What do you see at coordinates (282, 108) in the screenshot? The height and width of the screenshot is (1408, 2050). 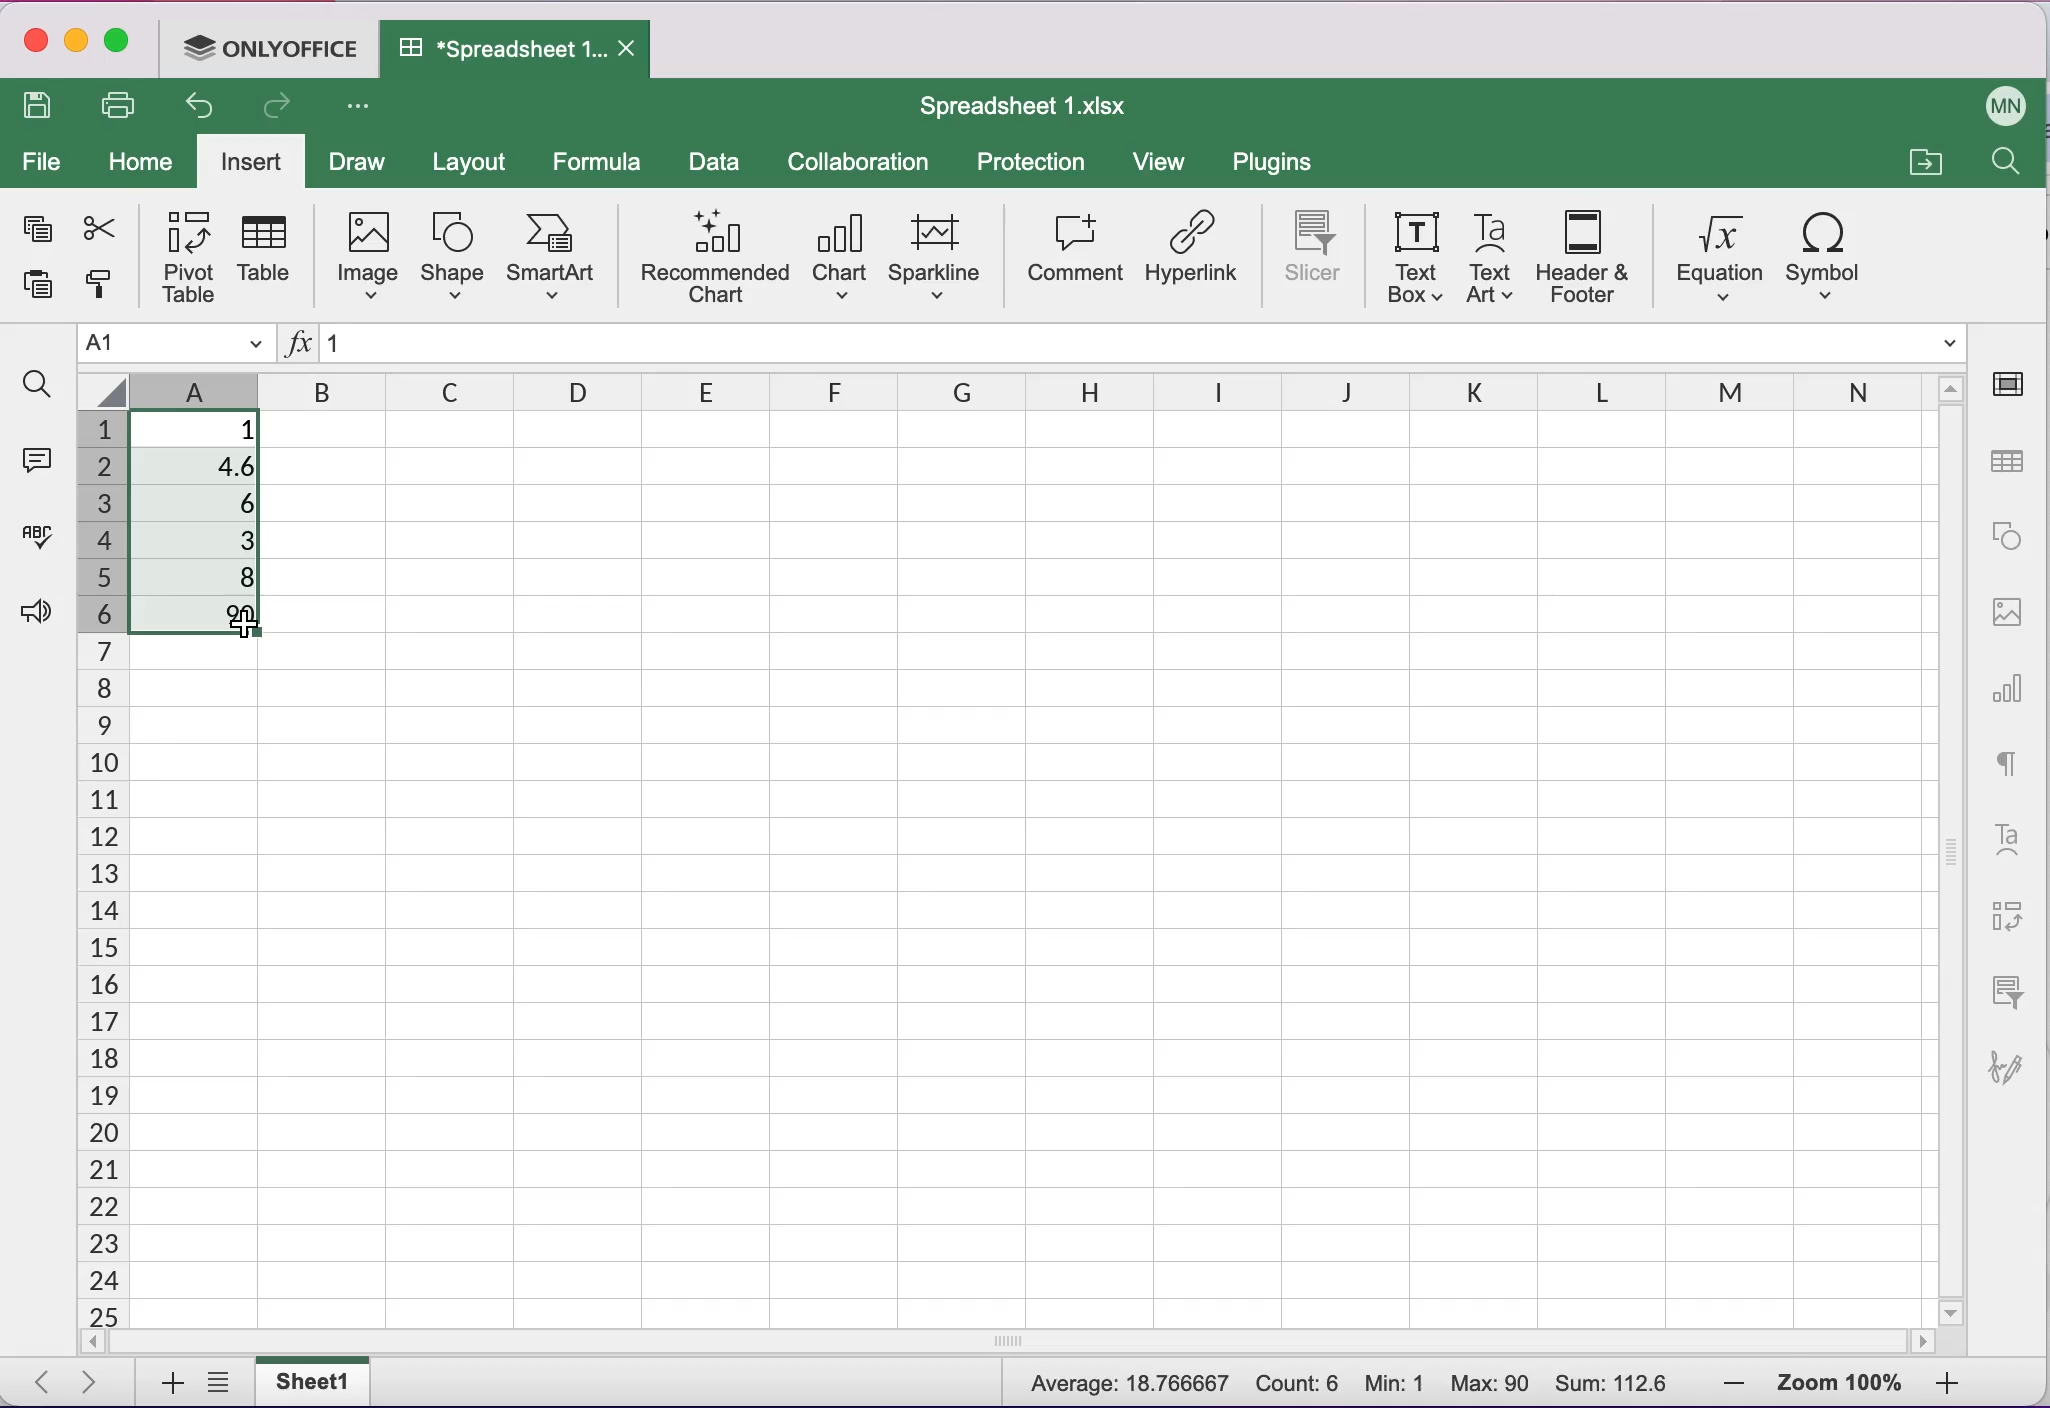 I see `redo` at bounding box center [282, 108].